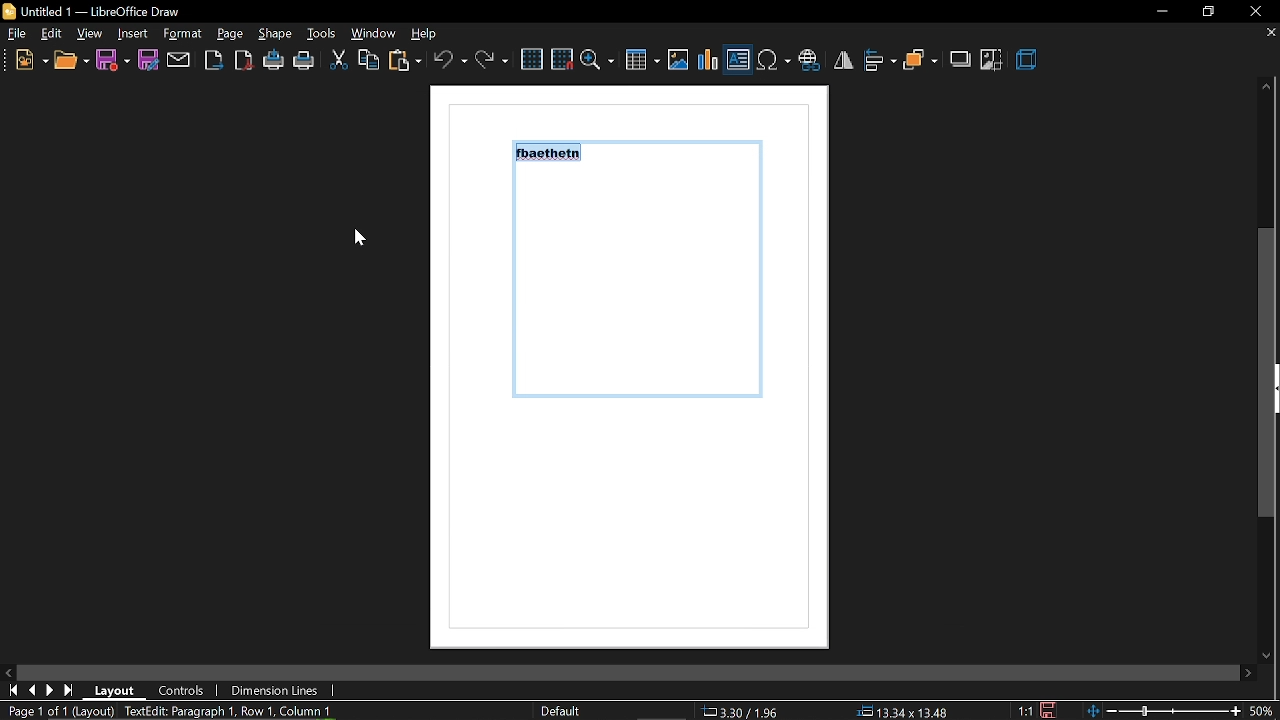 This screenshot has height=720, width=1280. I want to click on restore down, so click(1211, 11).